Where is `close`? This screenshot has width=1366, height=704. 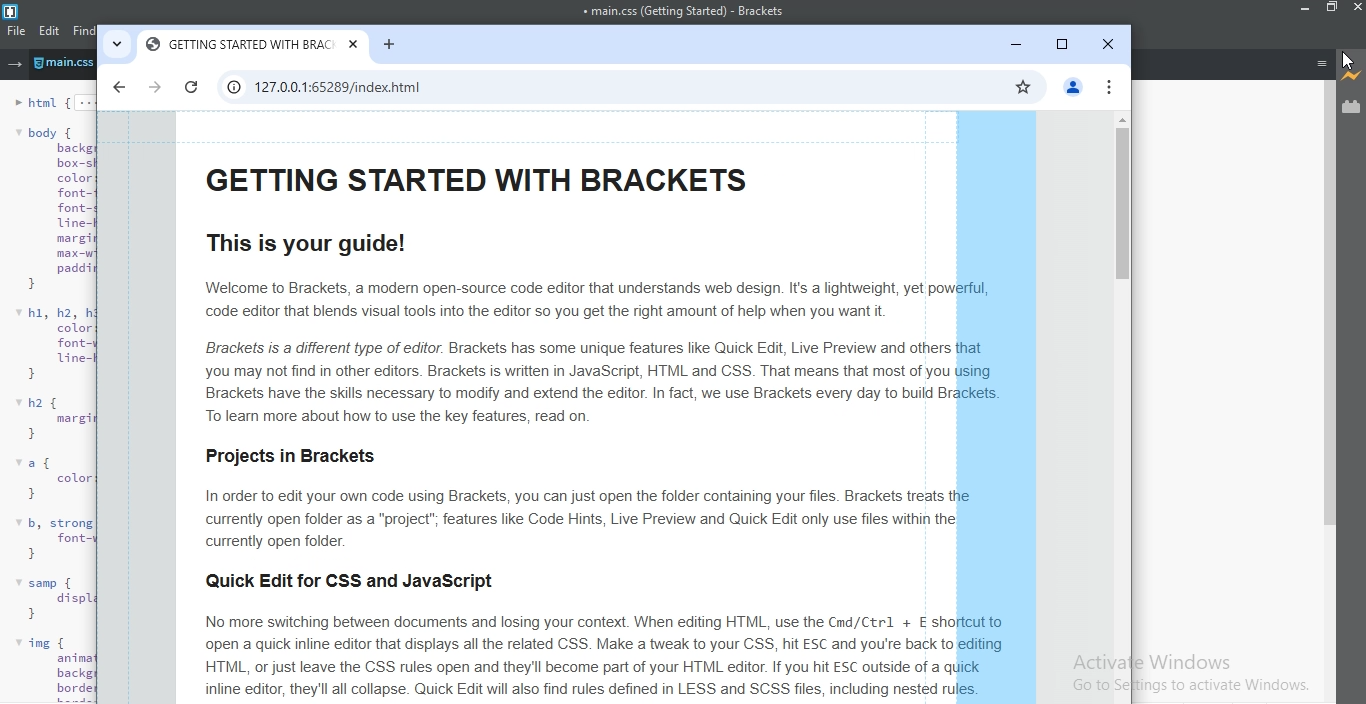
close is located at coordinates (1111, 46).